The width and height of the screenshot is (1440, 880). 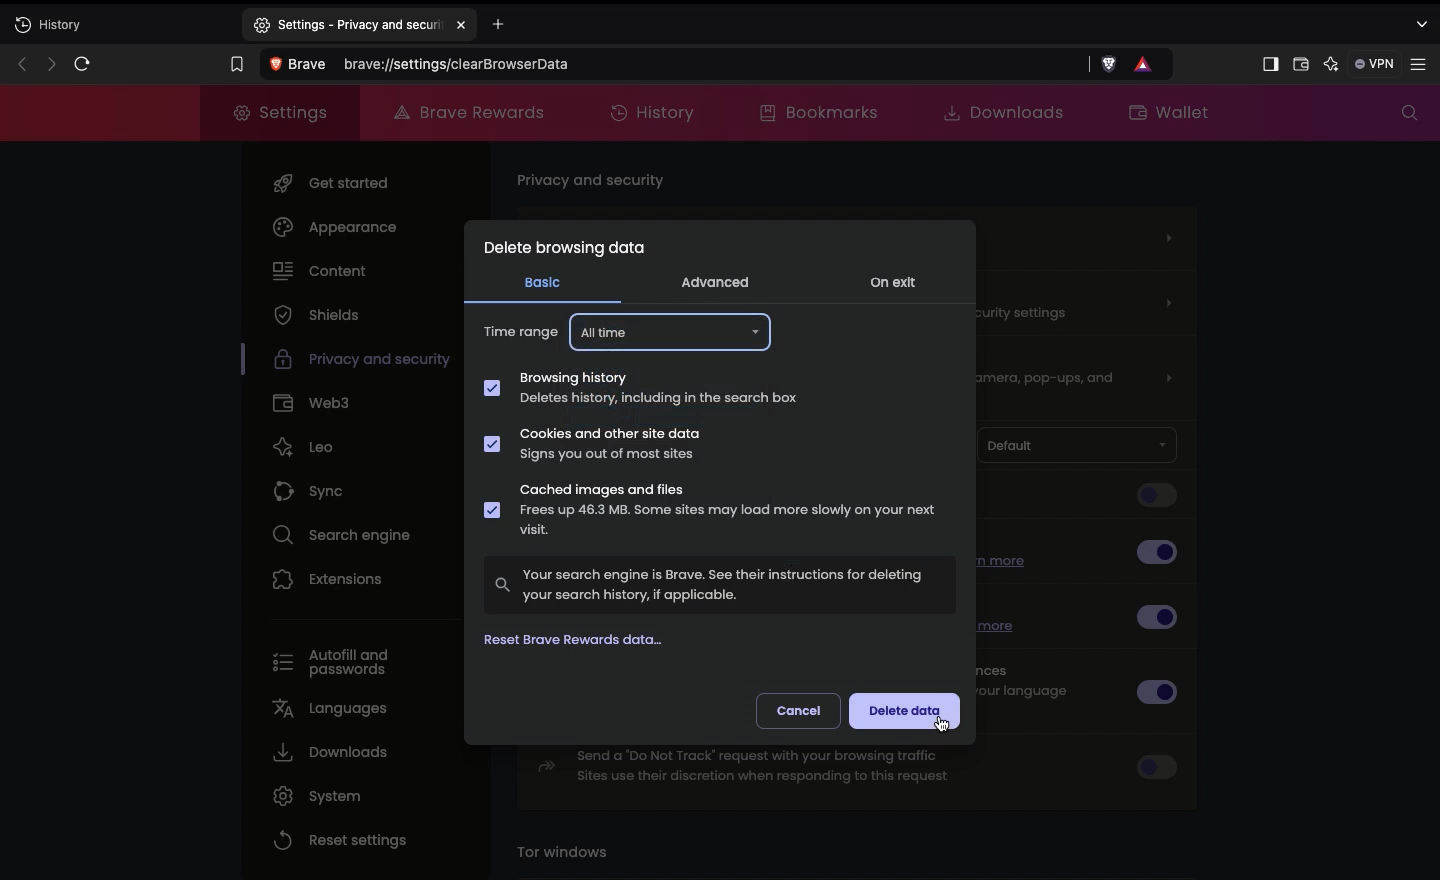 What do you see at coordinates (1422, 64) in the screenshot?
I see `Settings` at bounding box center [1422, 64].